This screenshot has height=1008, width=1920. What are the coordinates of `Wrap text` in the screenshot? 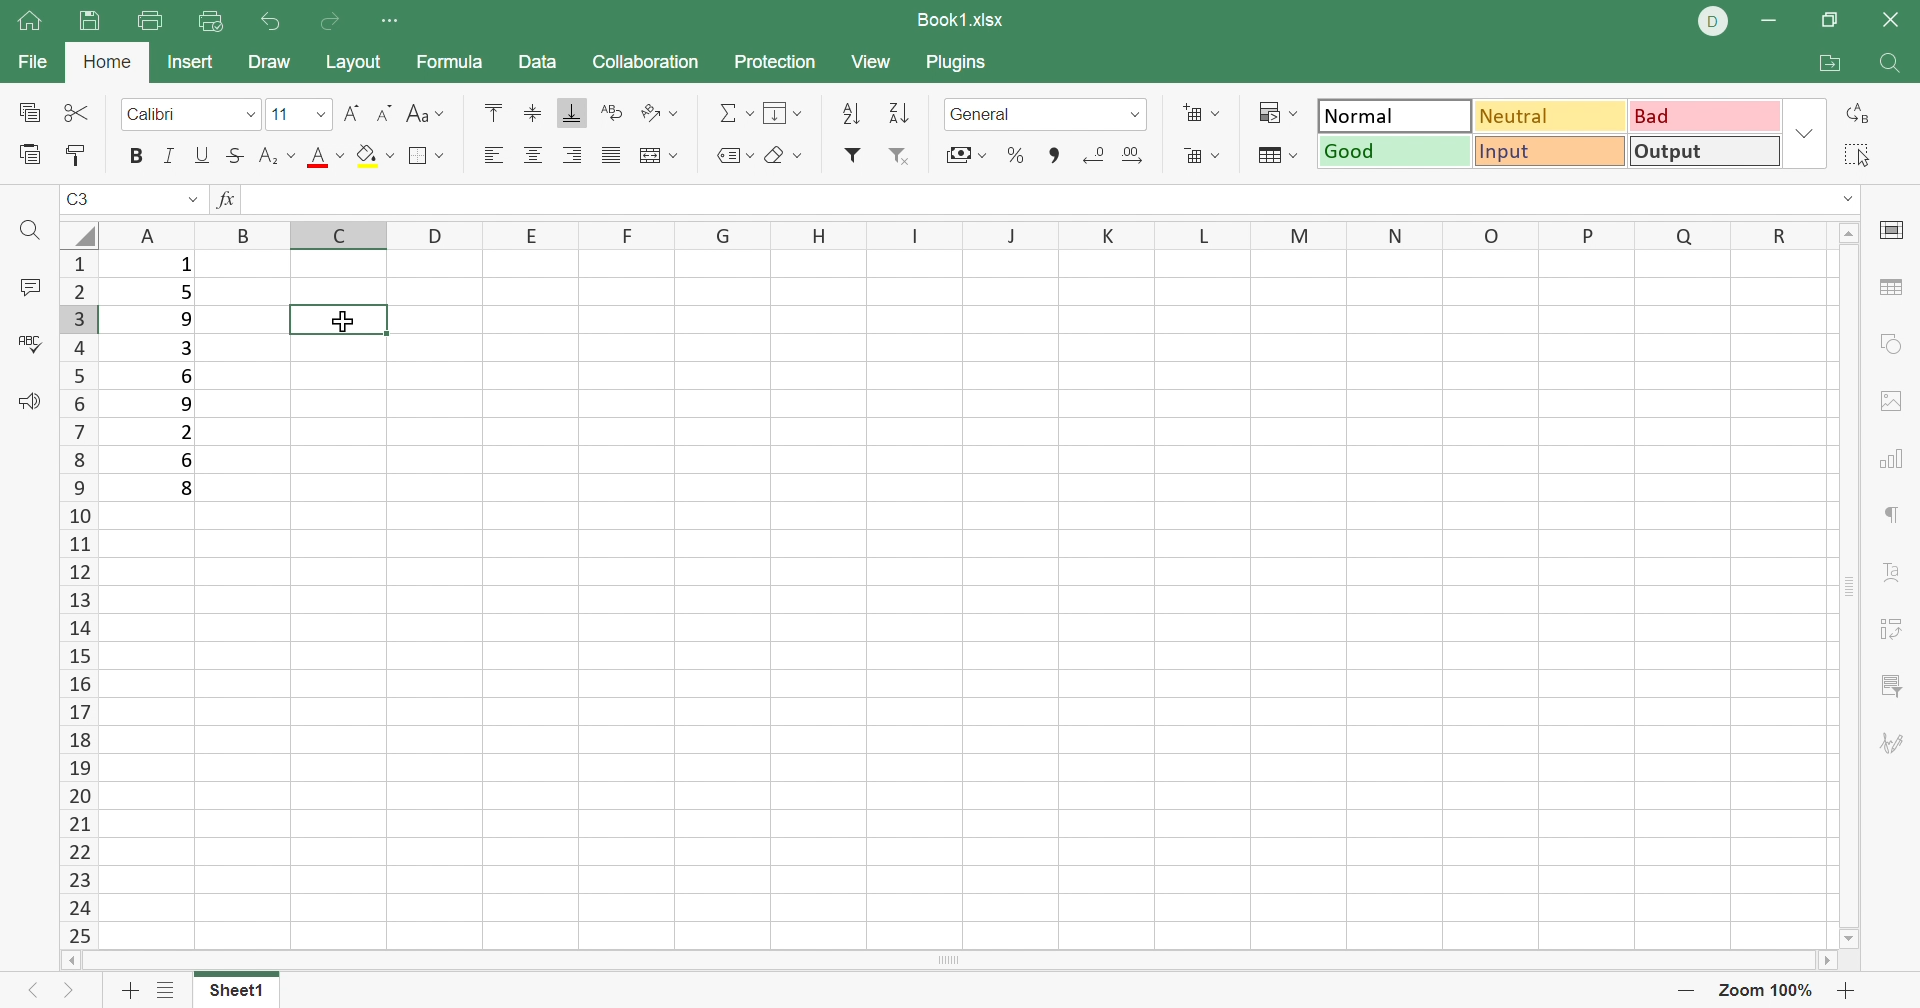 It's located at (609, 114).